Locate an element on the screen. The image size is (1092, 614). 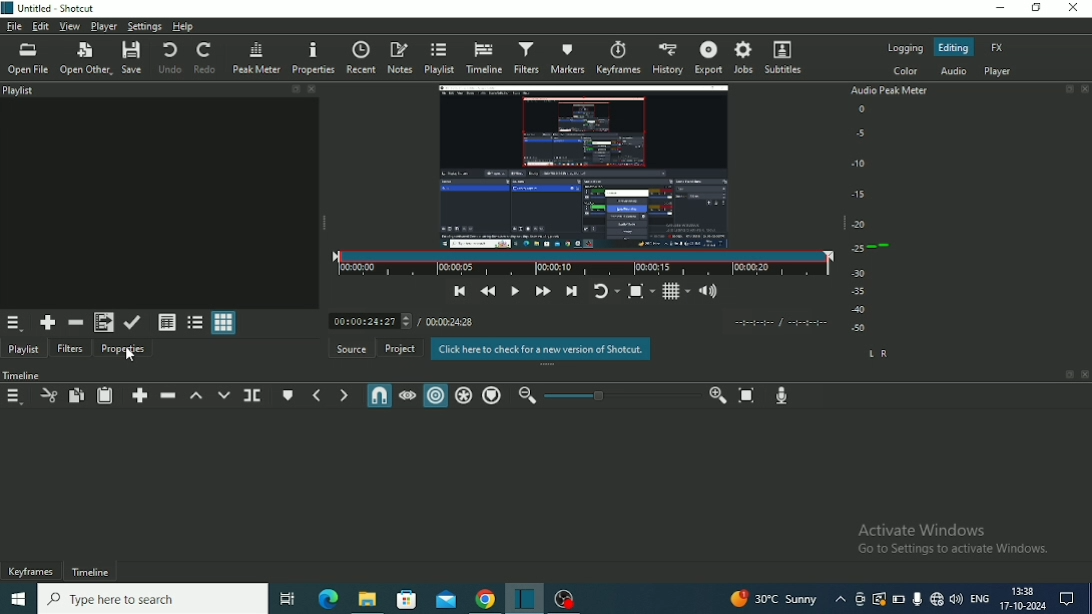
Notes is located at coordinates (399, 58).